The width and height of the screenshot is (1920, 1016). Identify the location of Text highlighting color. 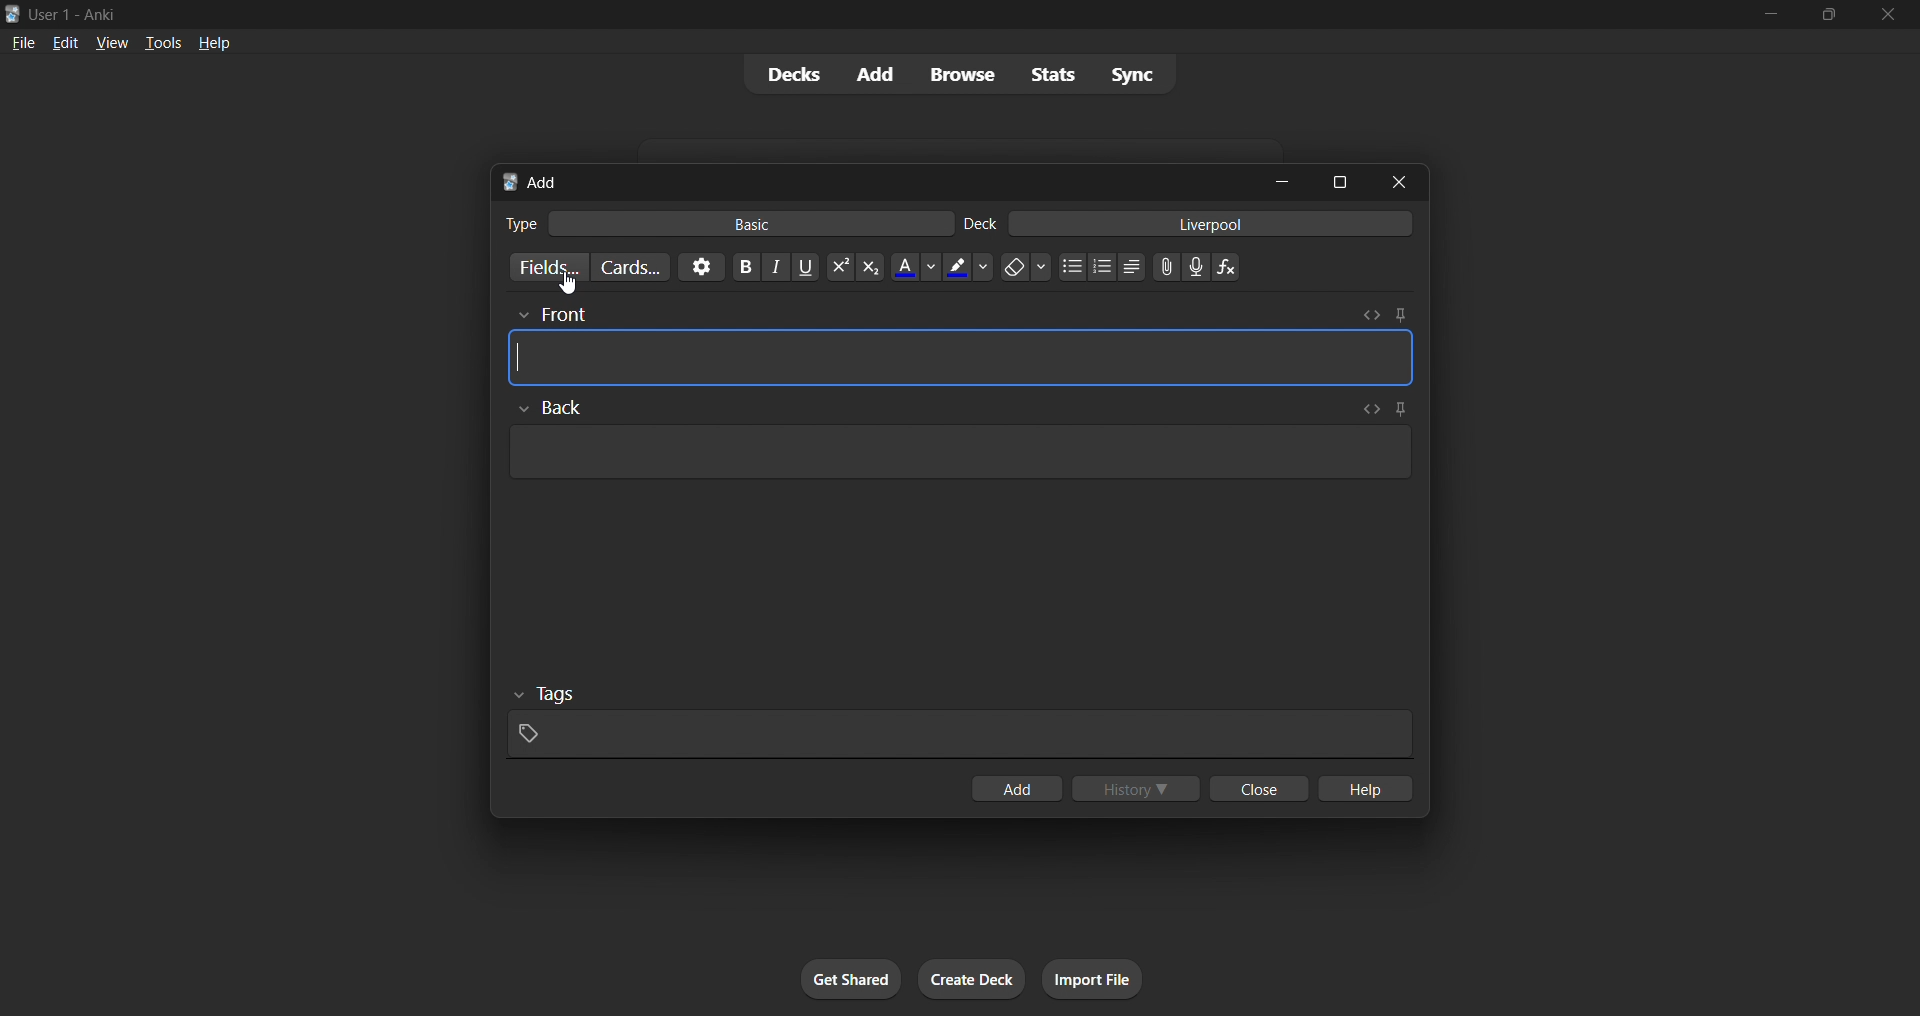
(967, 267).